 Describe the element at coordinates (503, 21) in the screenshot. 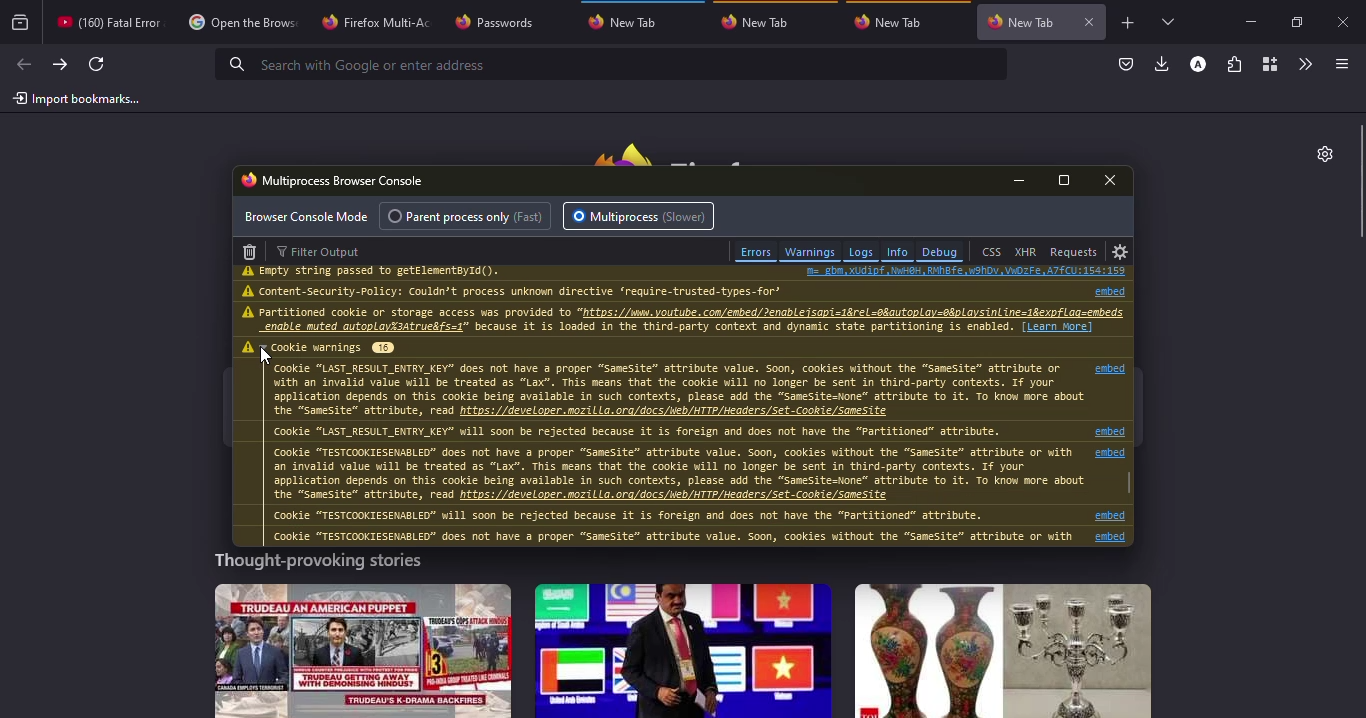

I see `tab` at that location.